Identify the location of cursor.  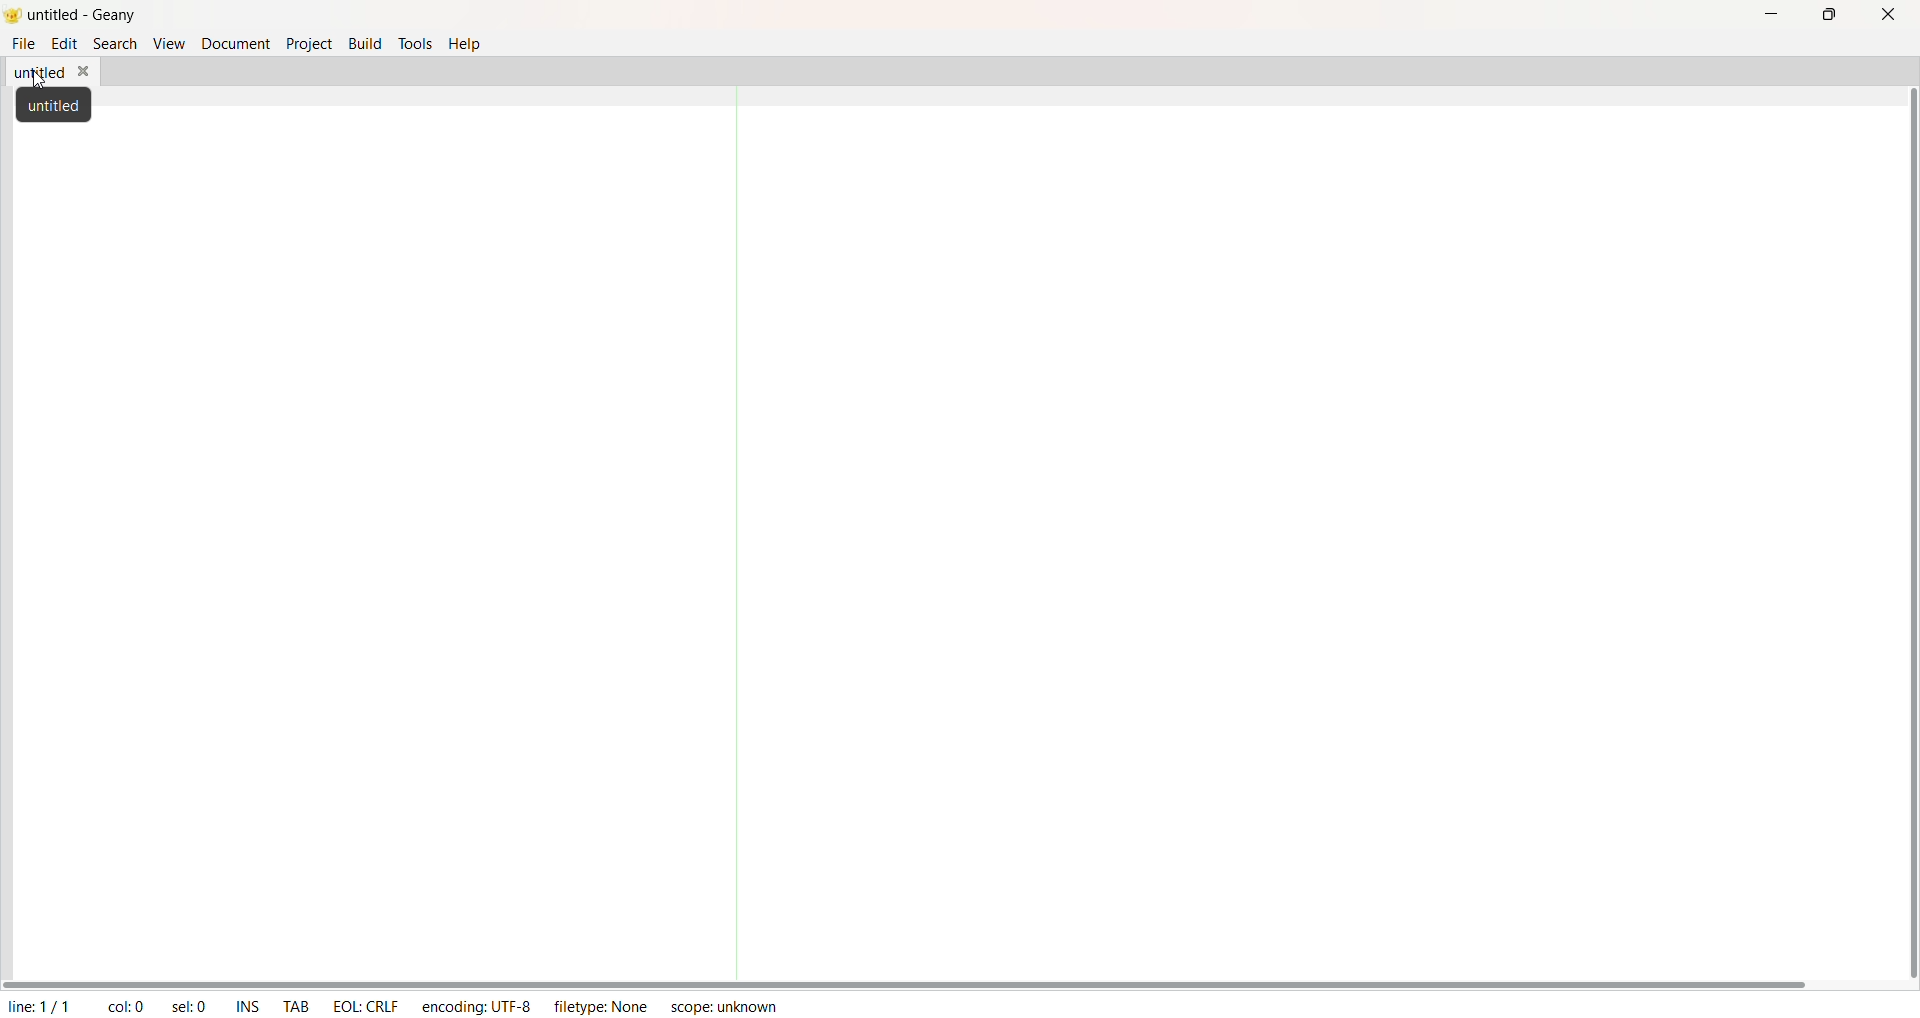
(43, 80).